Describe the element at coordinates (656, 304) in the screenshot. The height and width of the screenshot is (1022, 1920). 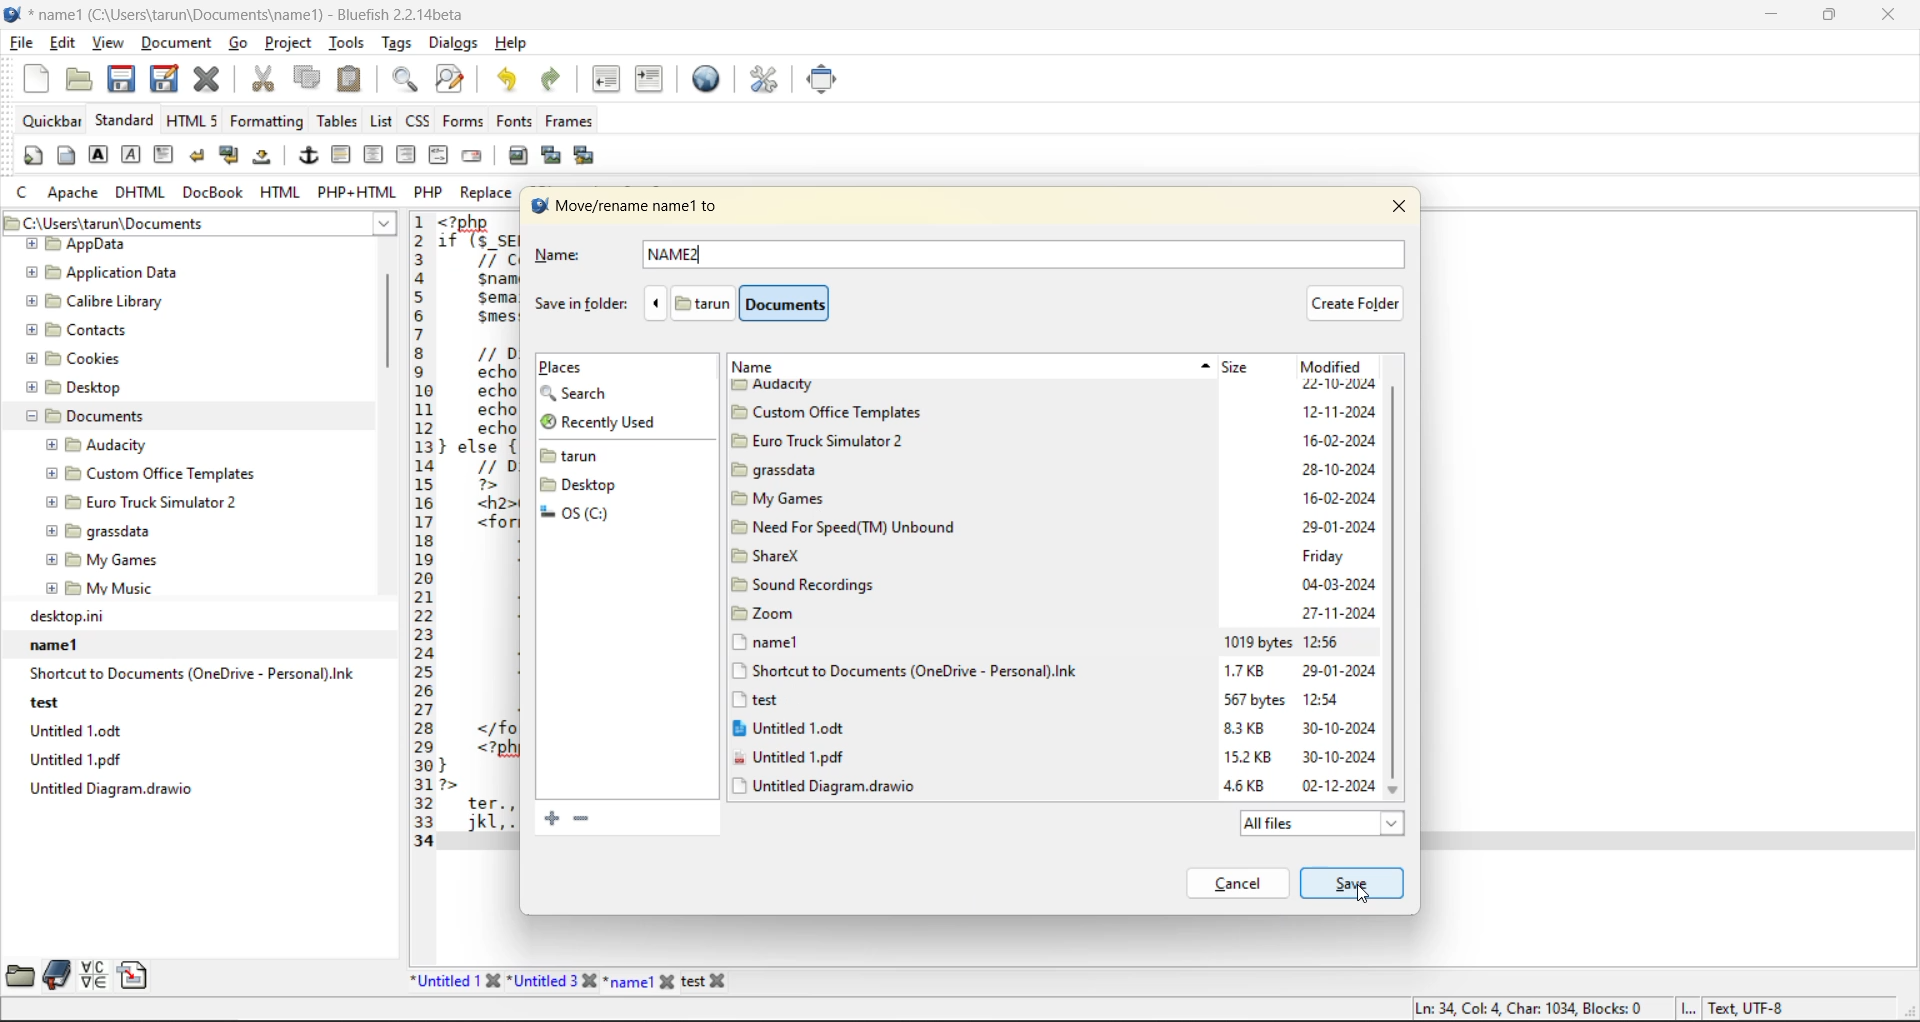
I see `previous folder` at that location.